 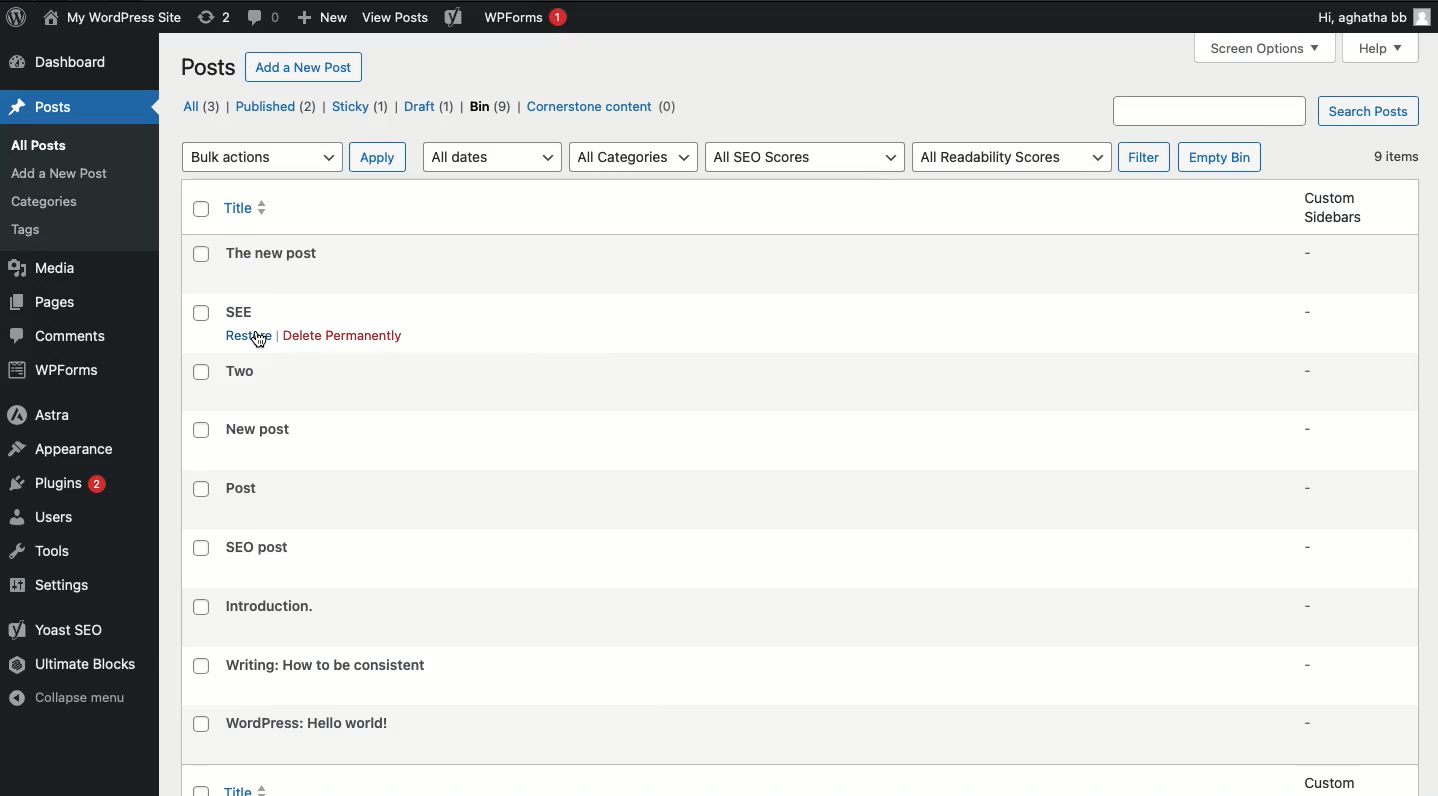 What do you see at coordinates (210, 68) in the screenshot?
I see `Posts` at bounding box center [210, 68].